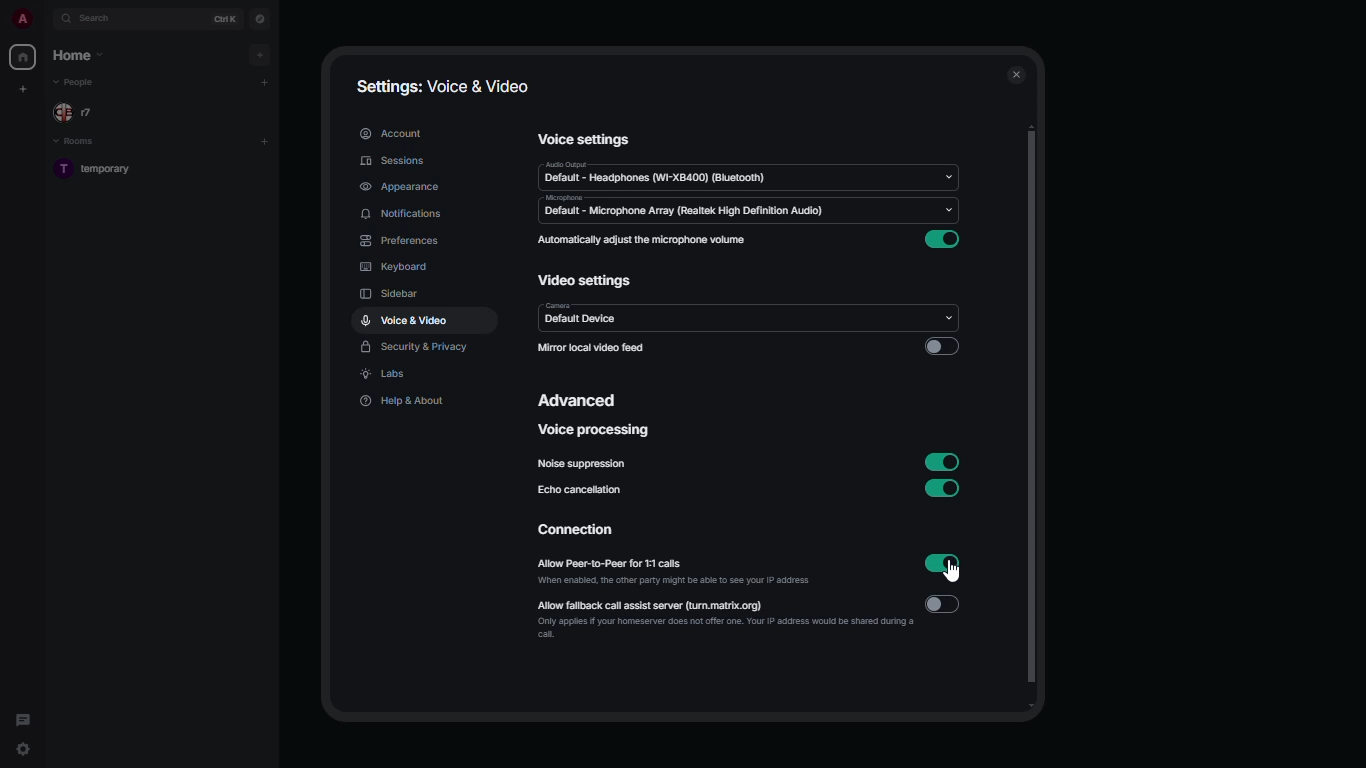 The image size is (1366, 768). Describe the element at coordinates (584, 531) in the screenshot. I see `connection` at that location.